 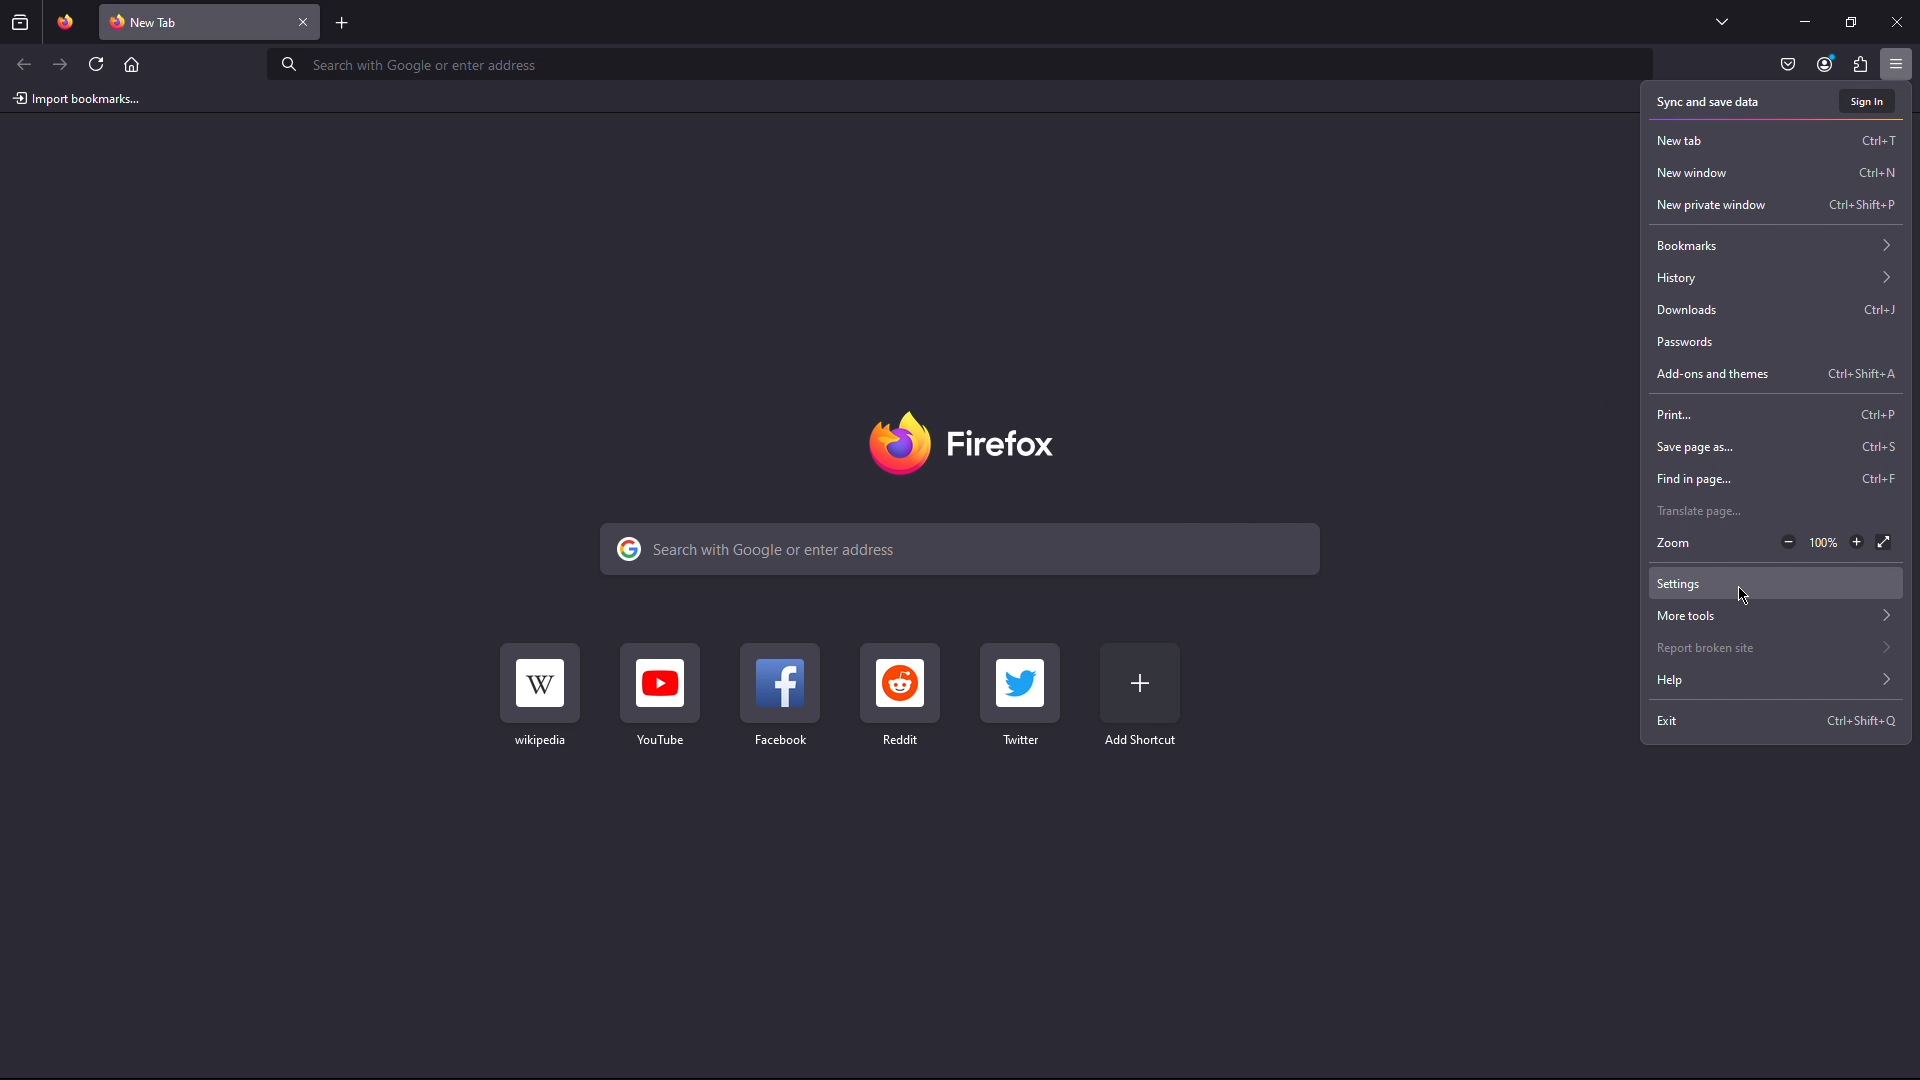 I want to click on Zoom in, so click(x=1855, y=542).